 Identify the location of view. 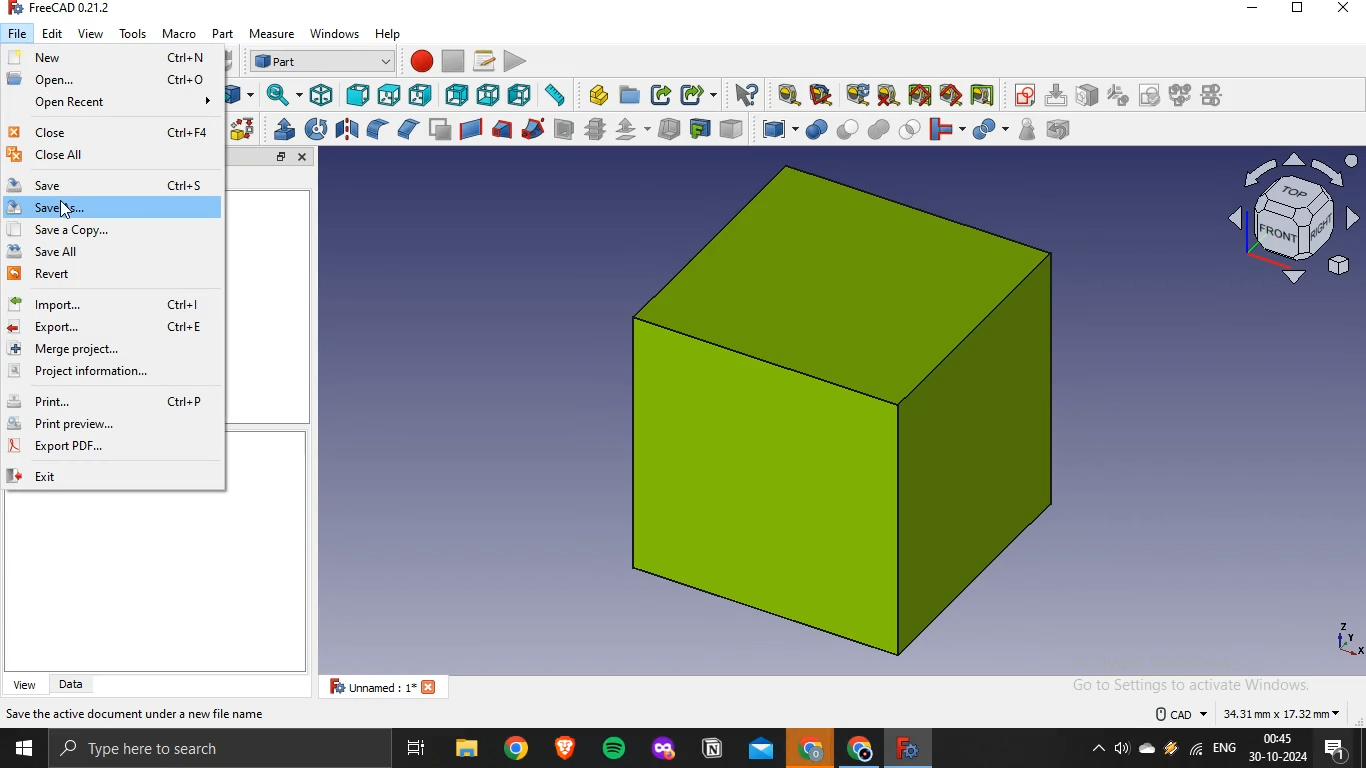
(91, 35).